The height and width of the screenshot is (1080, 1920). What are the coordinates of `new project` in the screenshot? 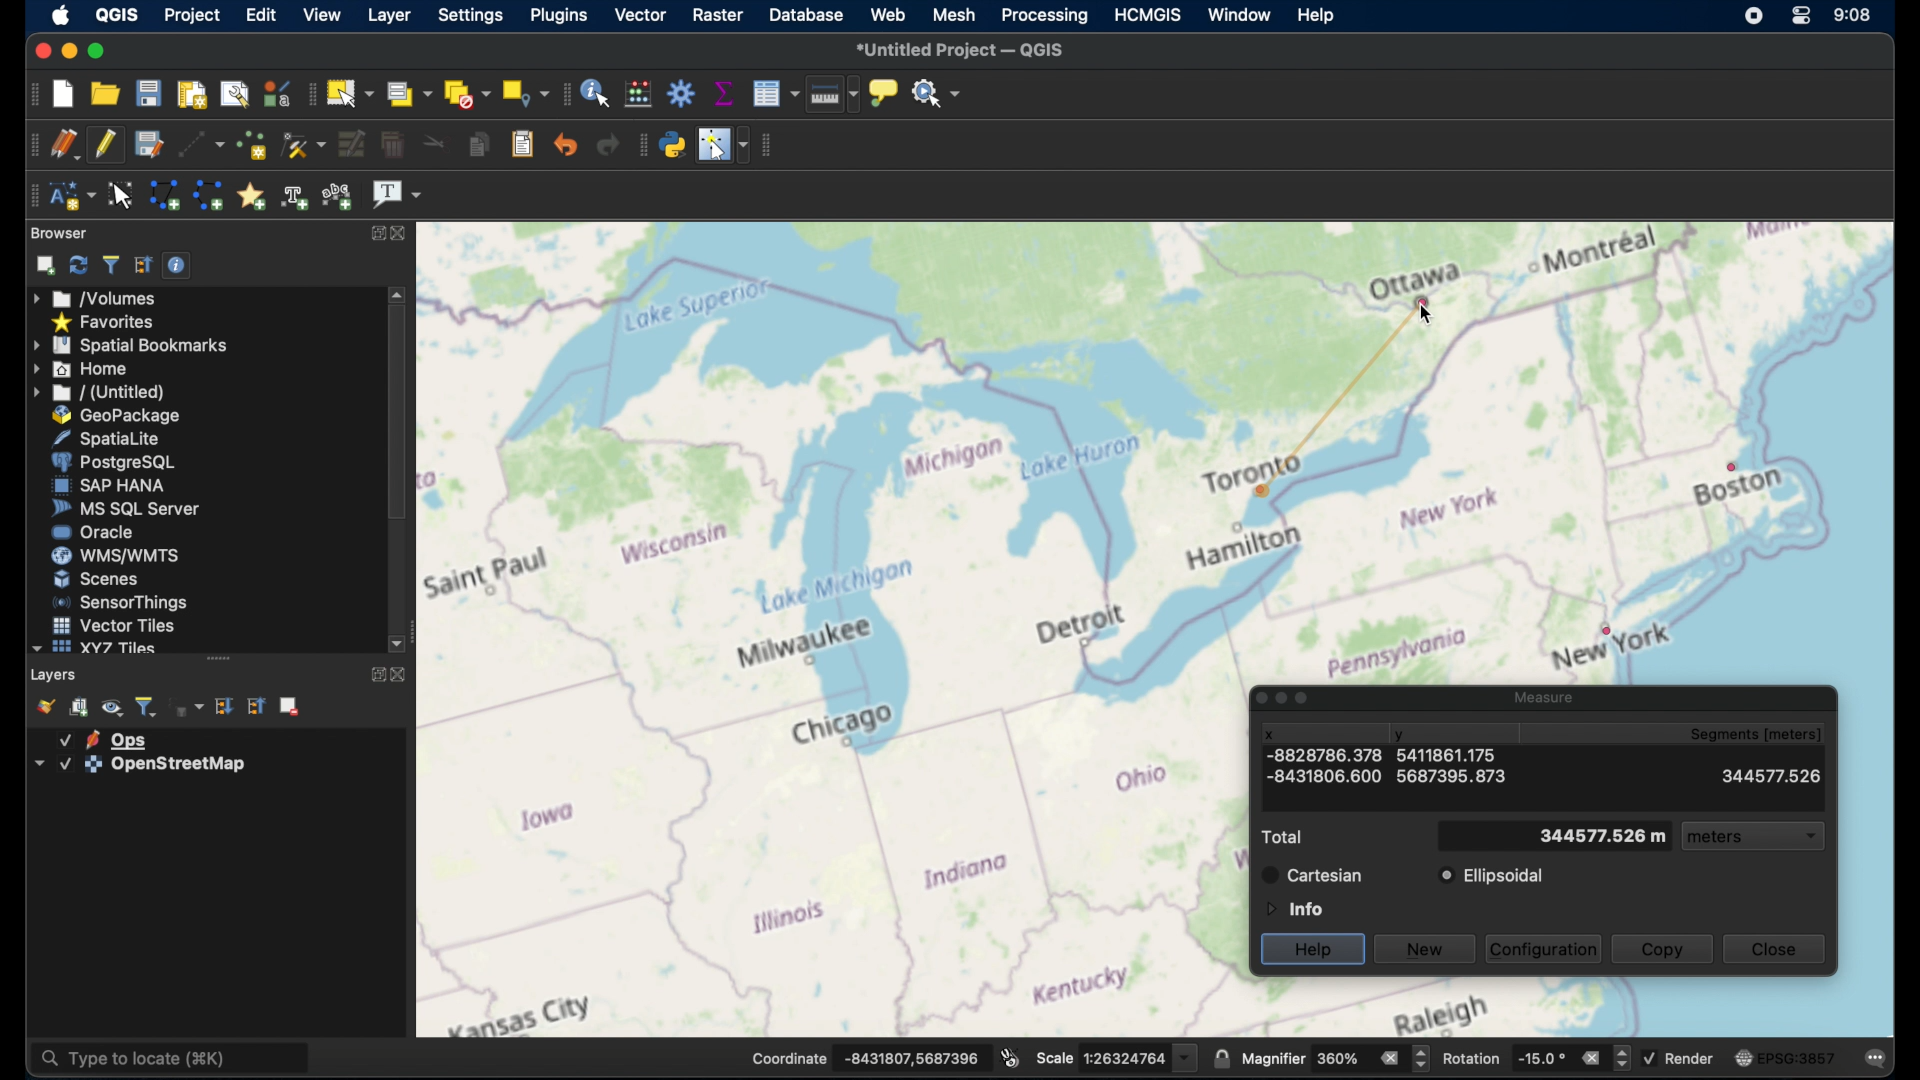 It's located at (65, 92).